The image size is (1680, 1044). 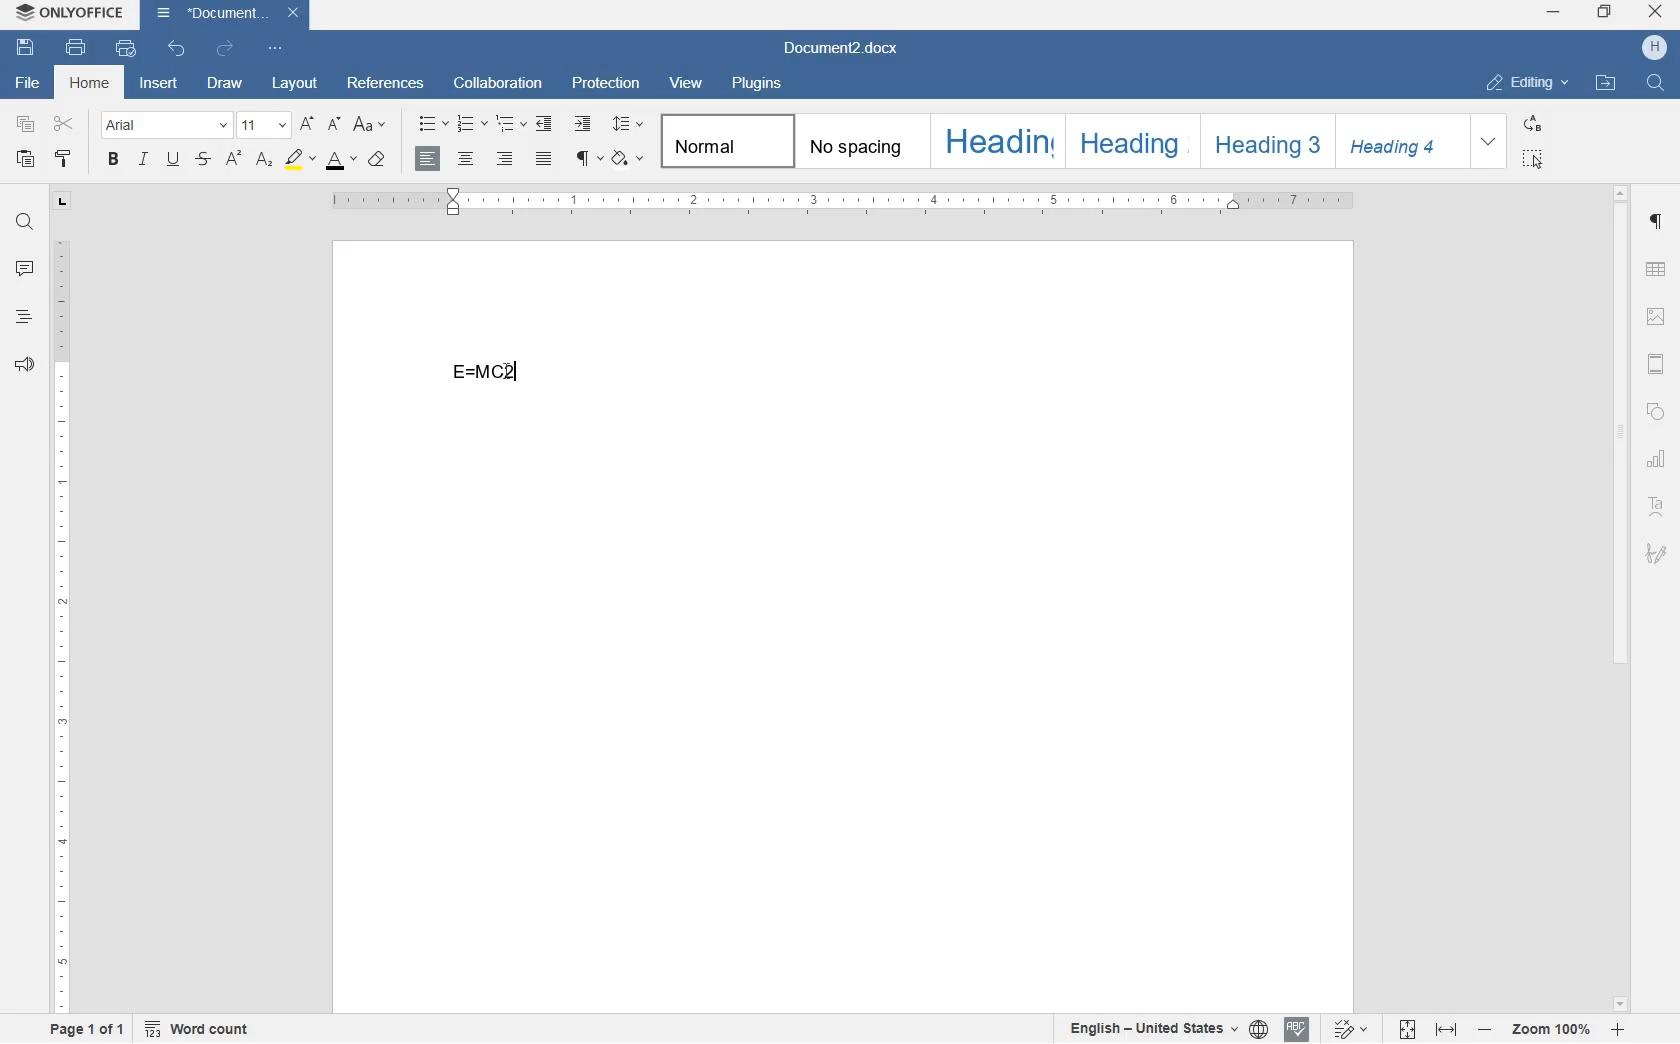 What do you see at coordinates (66, 122) in the screenshot?
I see `cut` at bounding box center [66, 122].